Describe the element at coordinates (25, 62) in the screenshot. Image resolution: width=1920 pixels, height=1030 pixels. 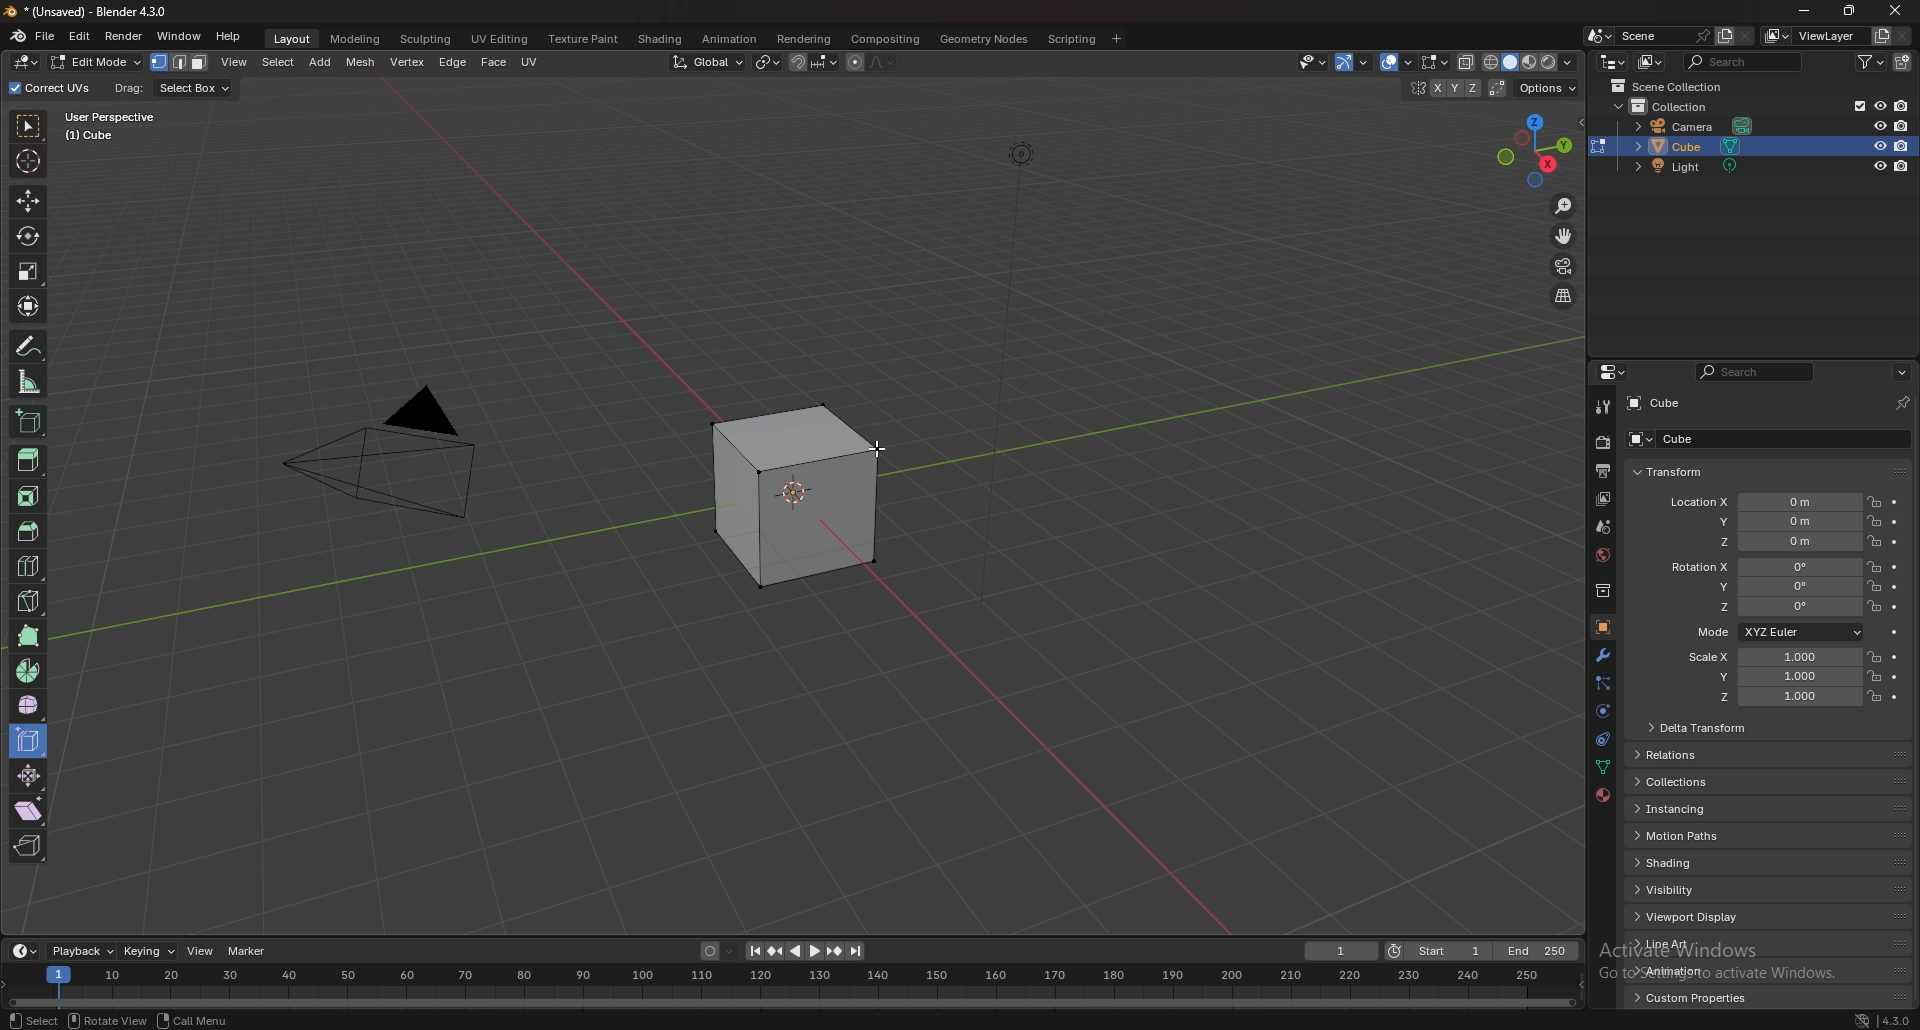
I see `editor type` at that location.